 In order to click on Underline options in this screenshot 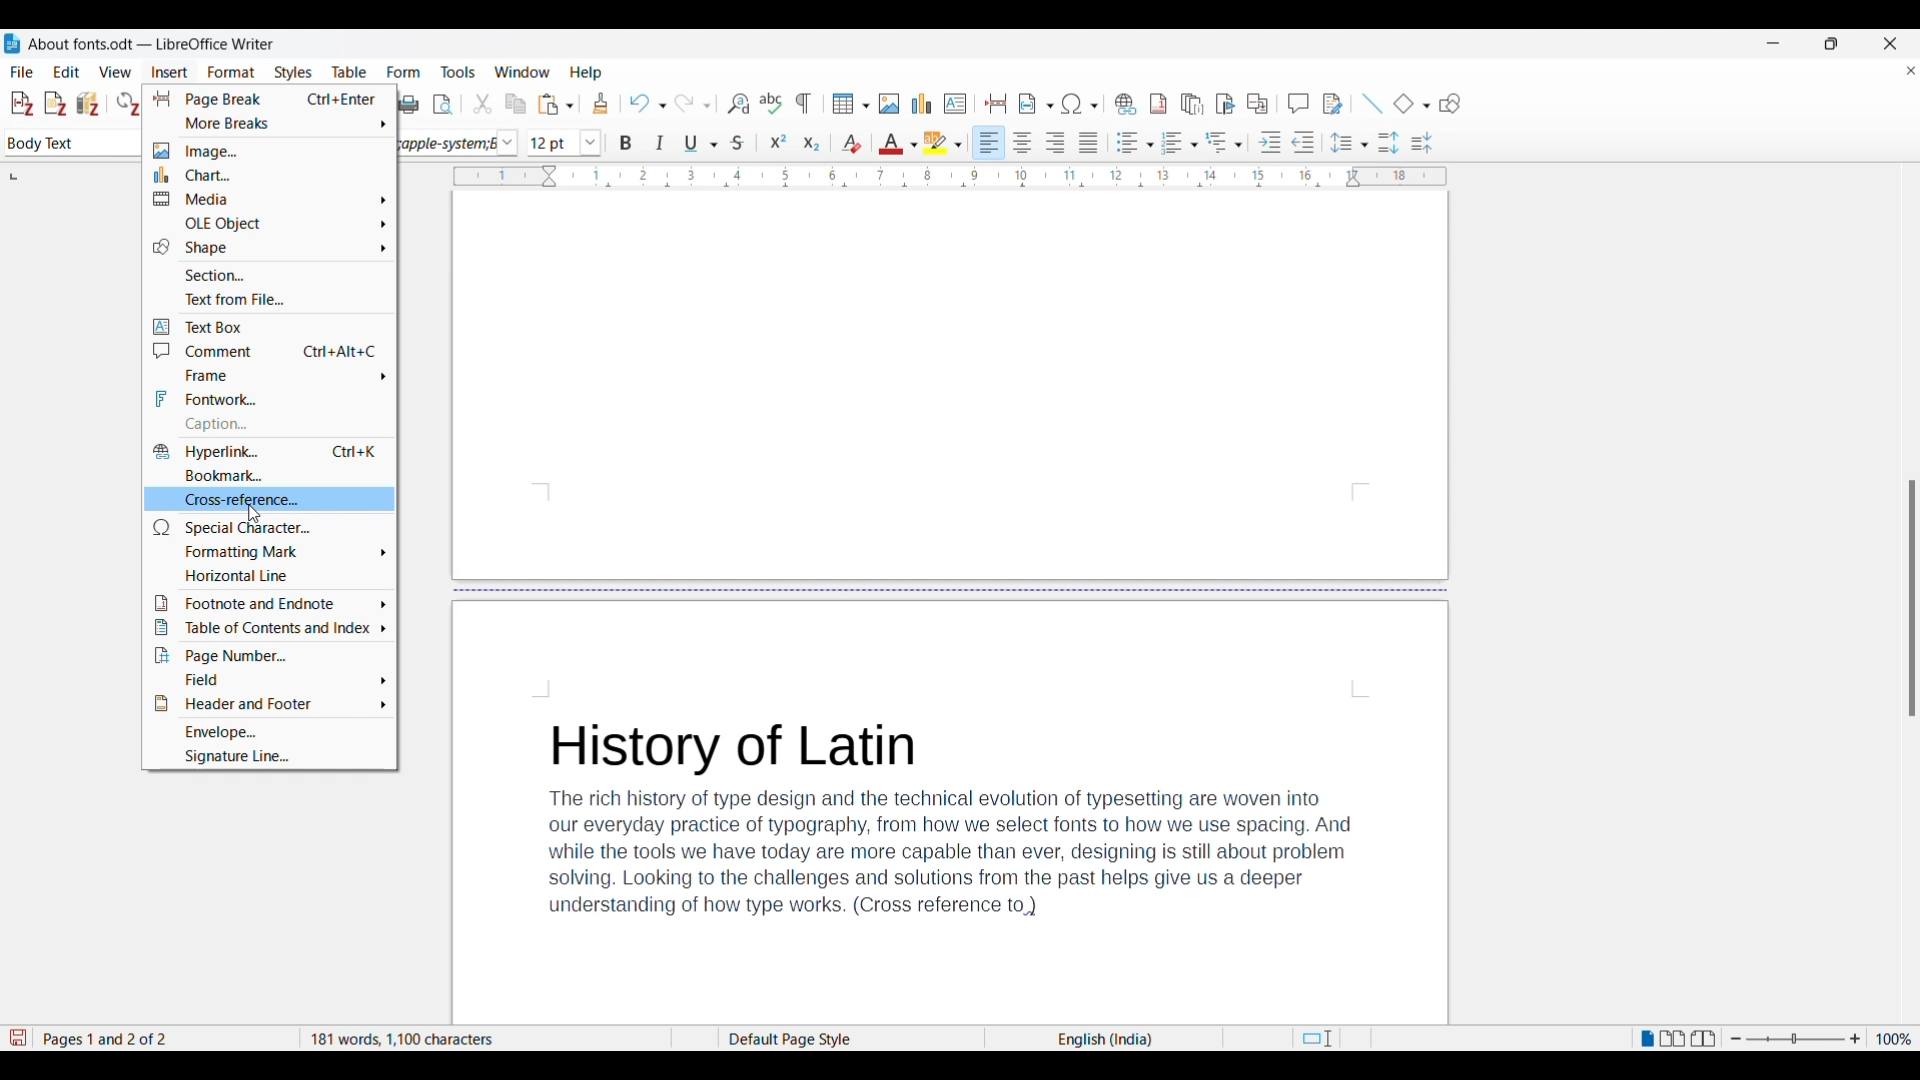, I will do `click(700, 143)`.